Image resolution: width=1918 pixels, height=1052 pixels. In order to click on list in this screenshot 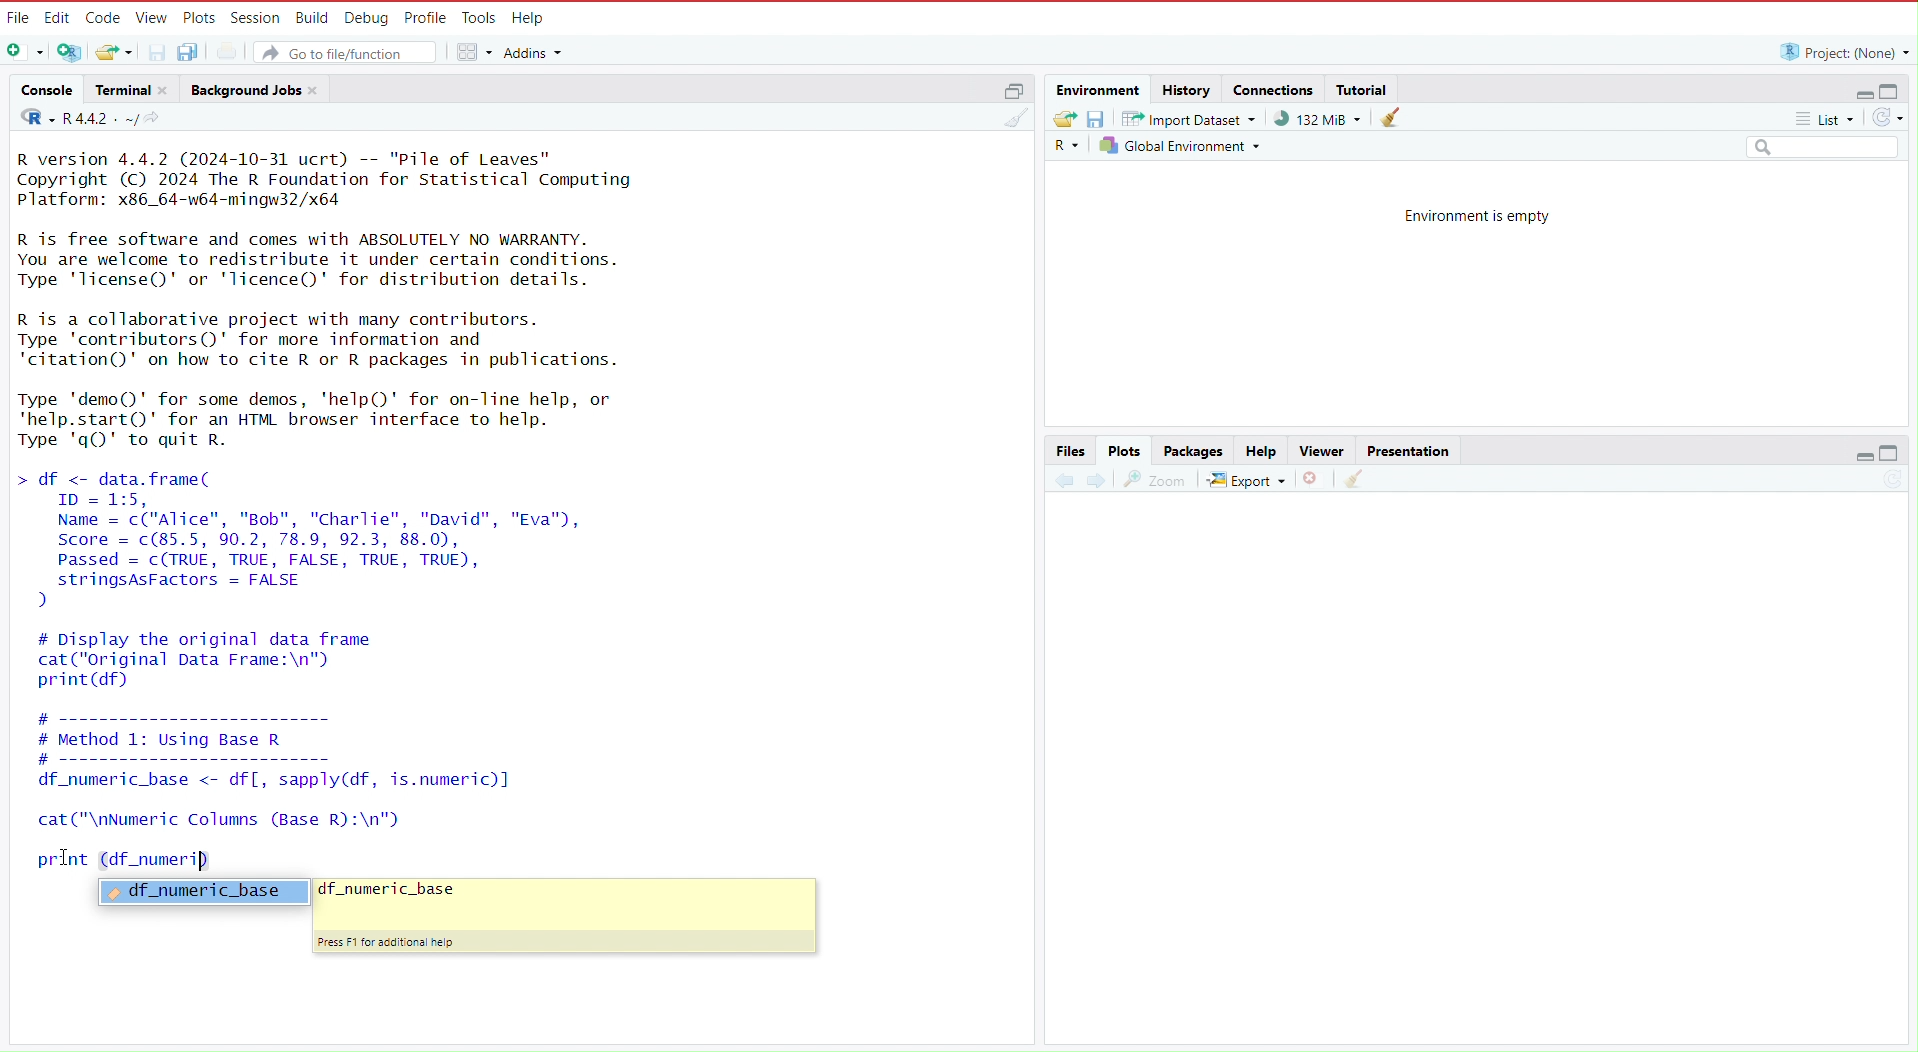, I will do `click(1832, 118)`.